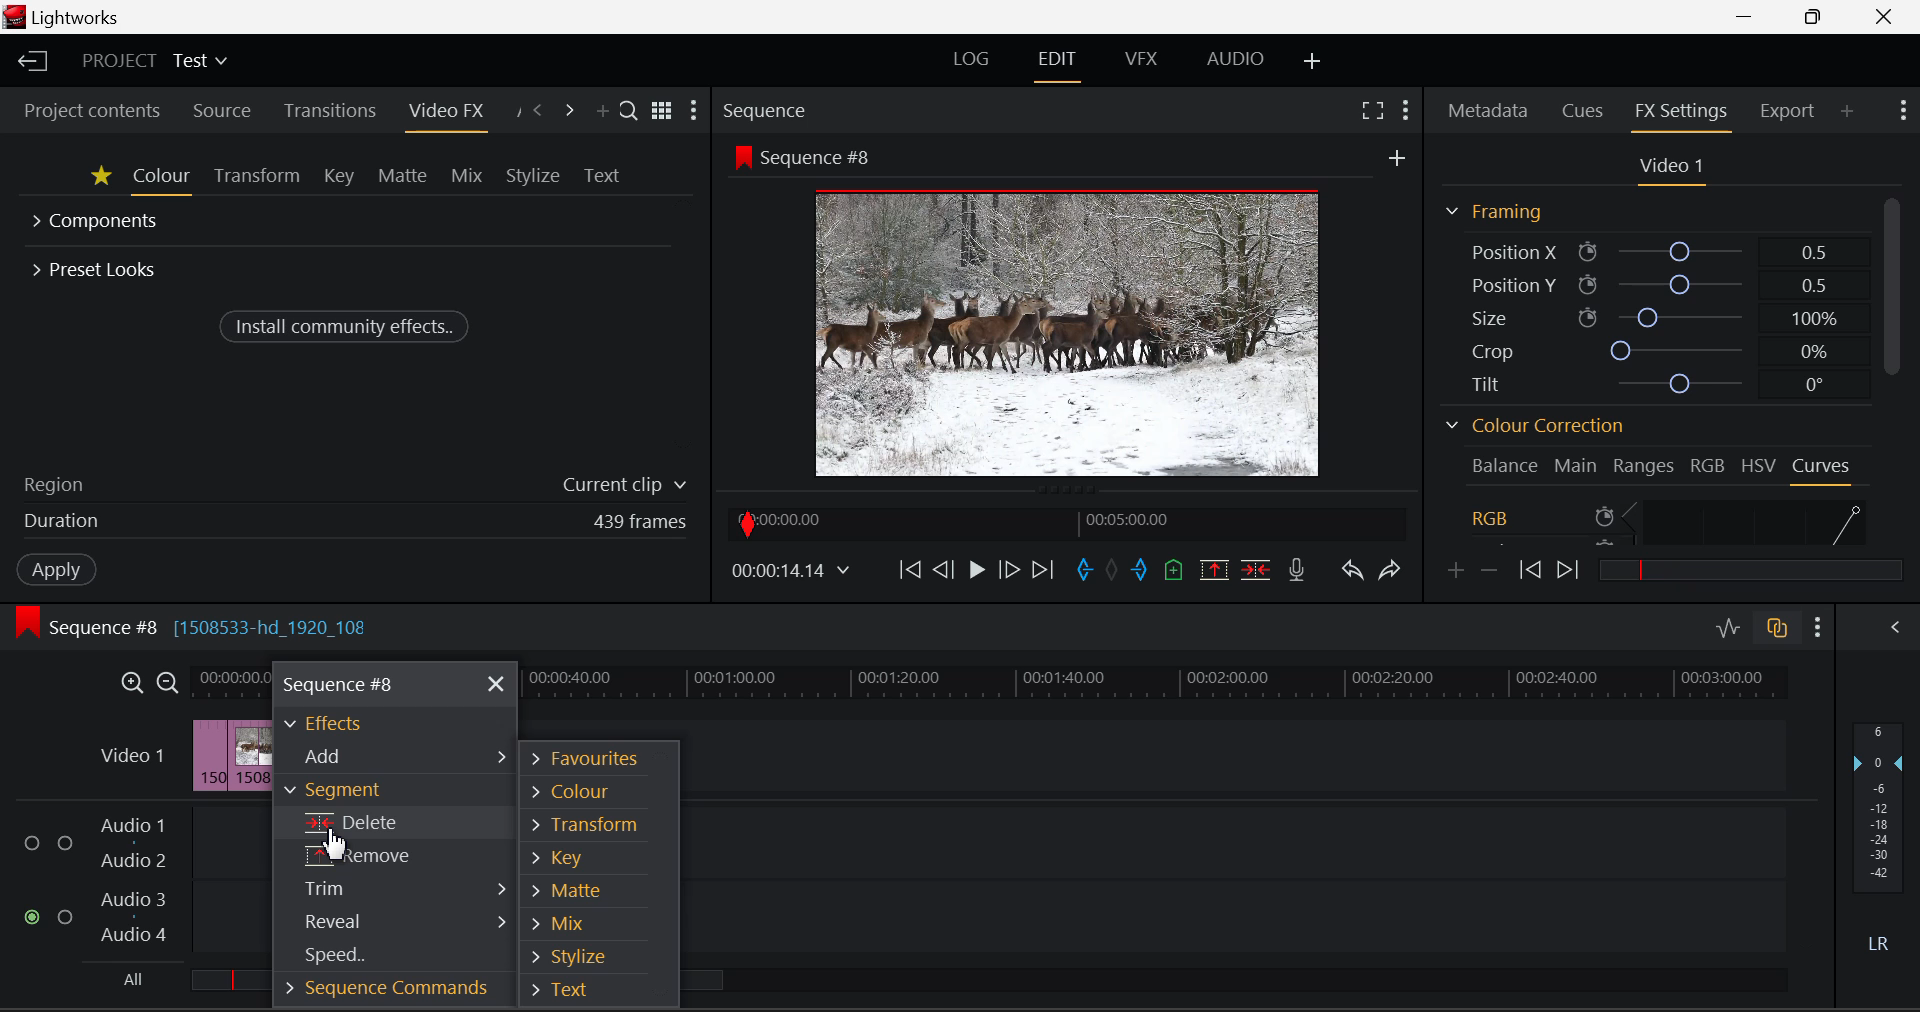 The width and height of the screenshot is (1920, 1012). Describe the element at coordinates (696, 111) in the screenshot. I see `Show Settings` at that location.